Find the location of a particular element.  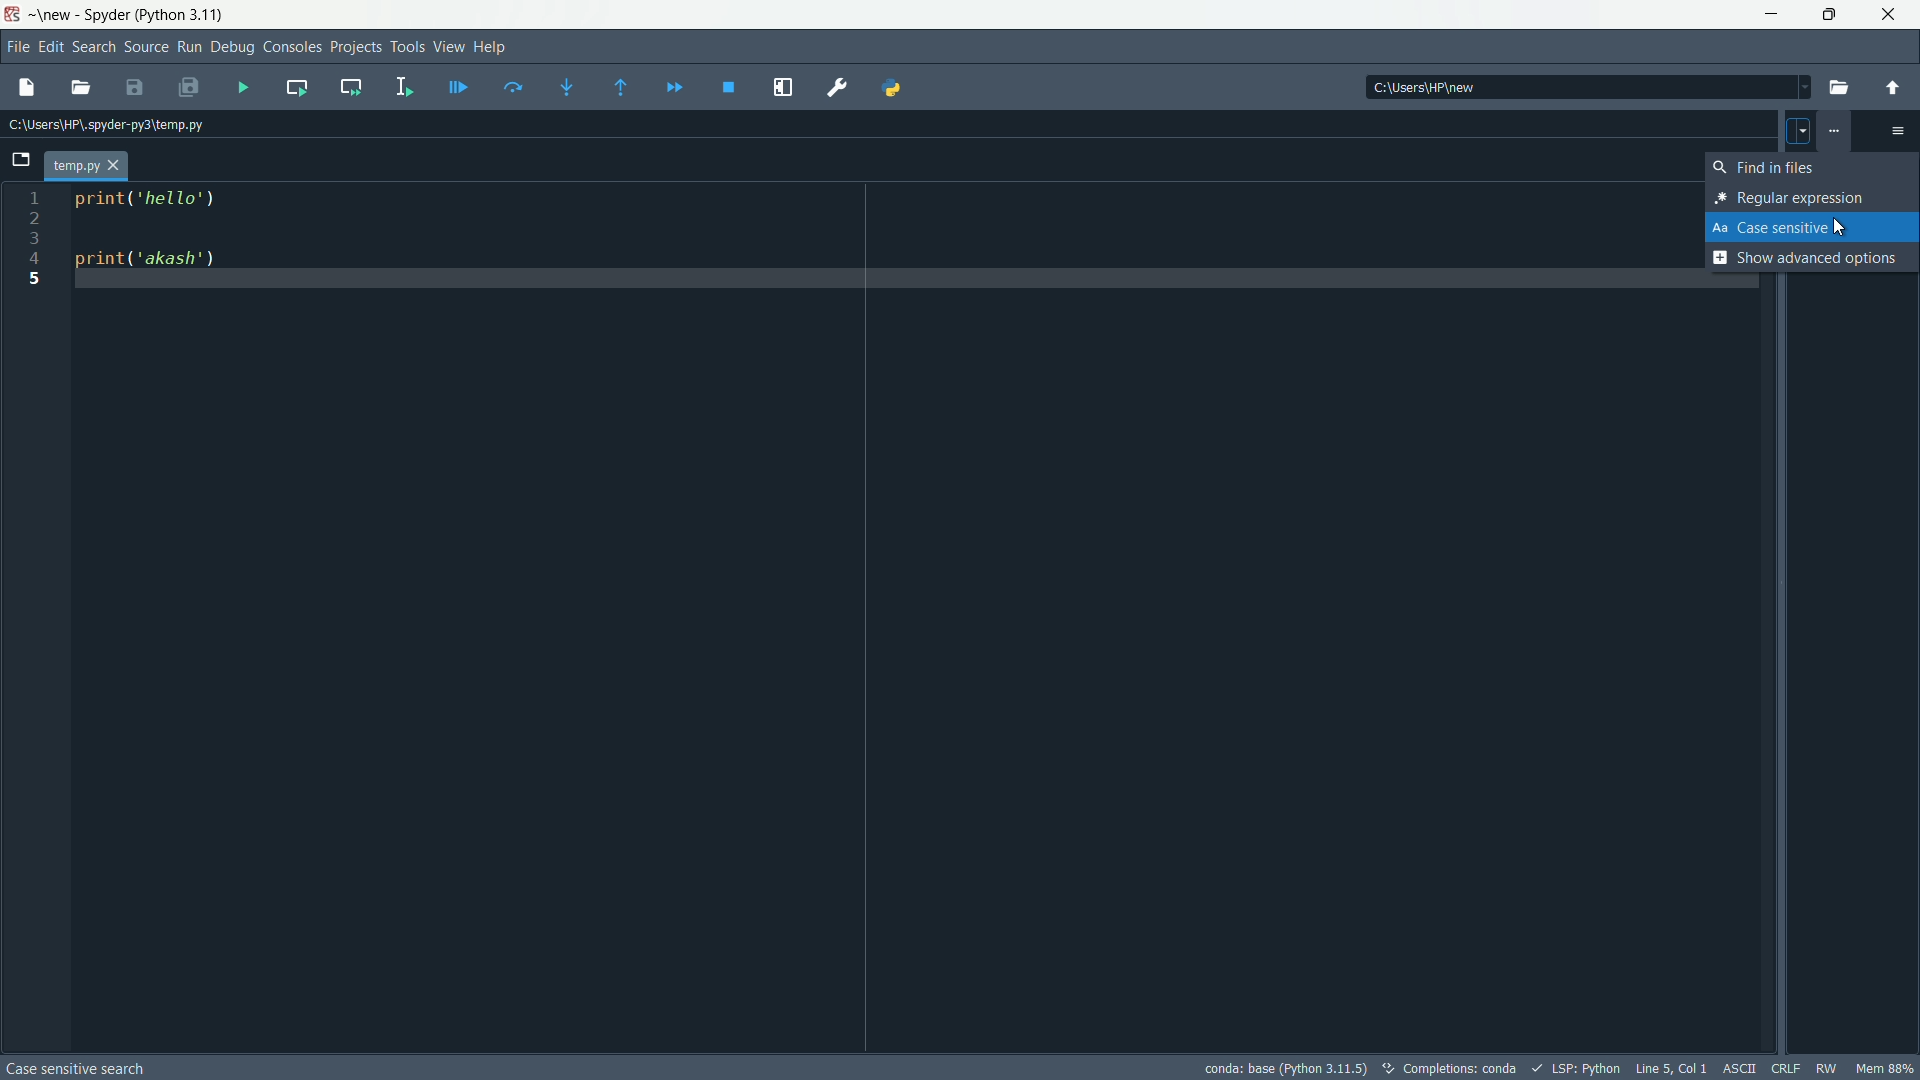

Spyder is located at coordinates (105, 15).